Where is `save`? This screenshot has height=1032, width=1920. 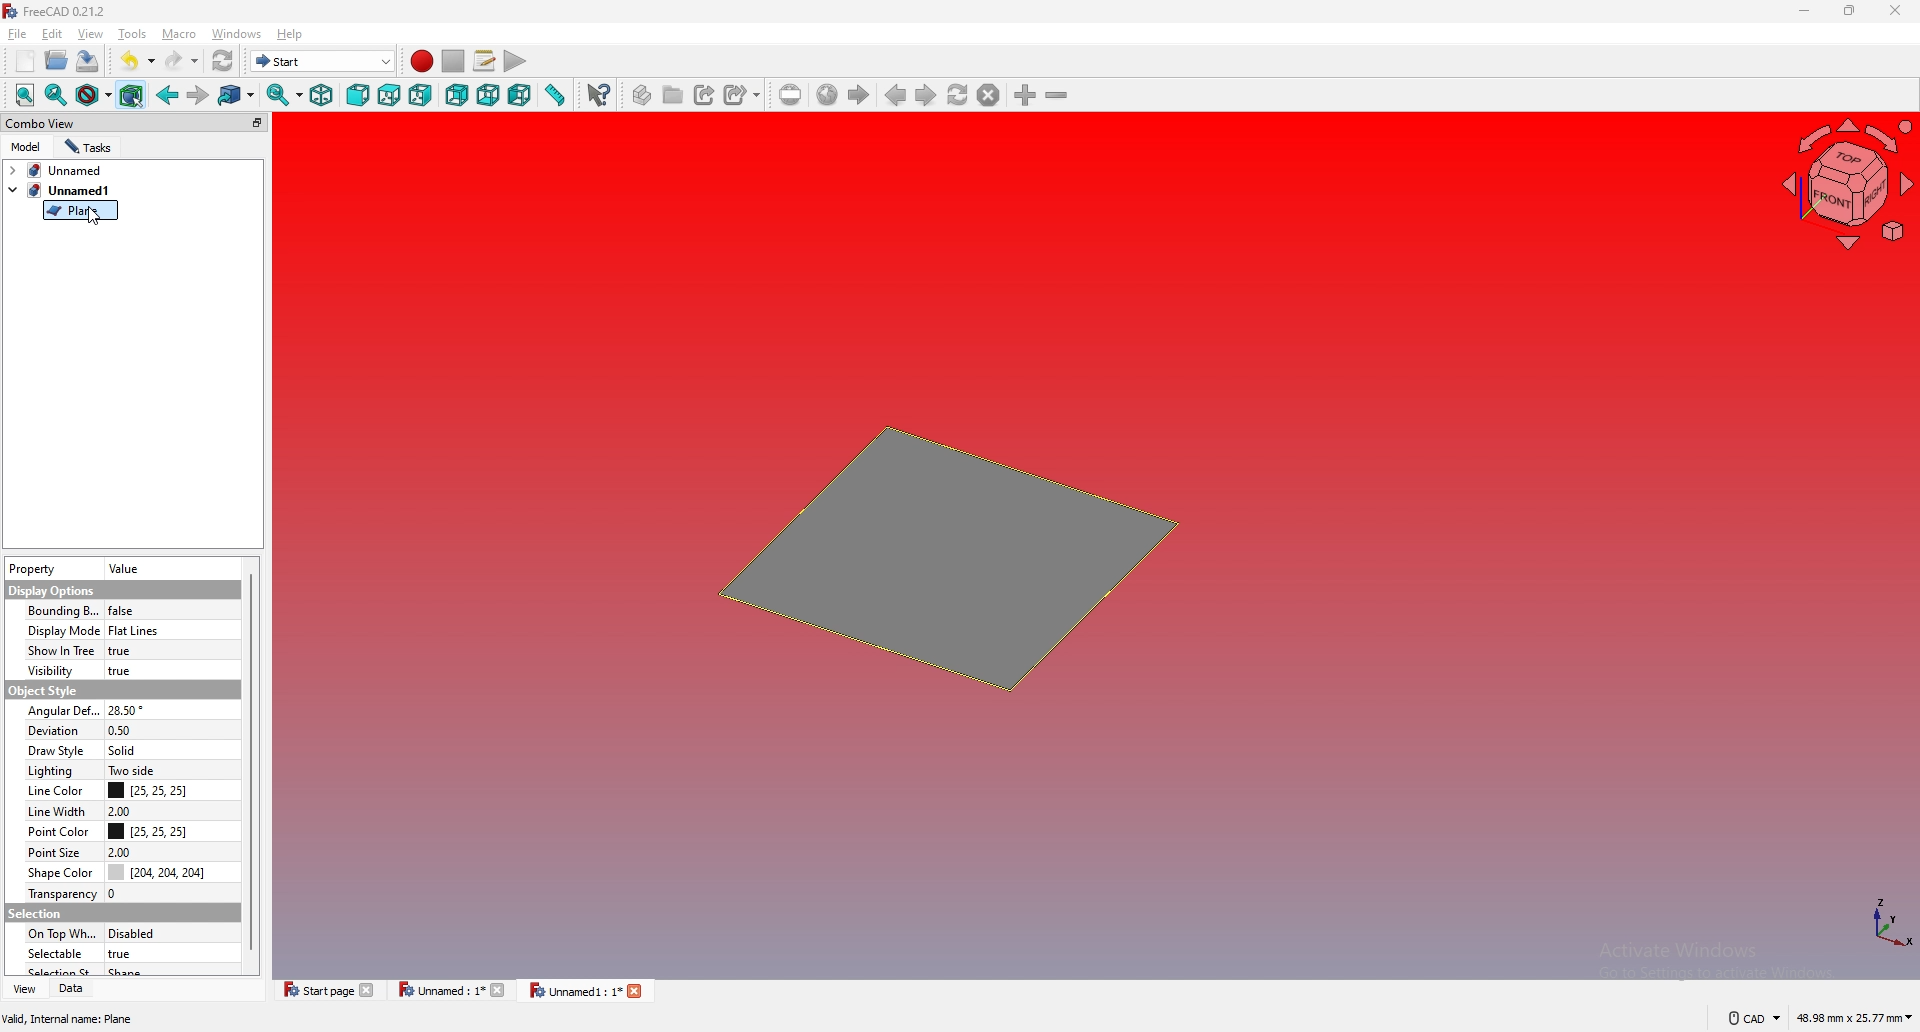 save is located at coordinates (87, 62).